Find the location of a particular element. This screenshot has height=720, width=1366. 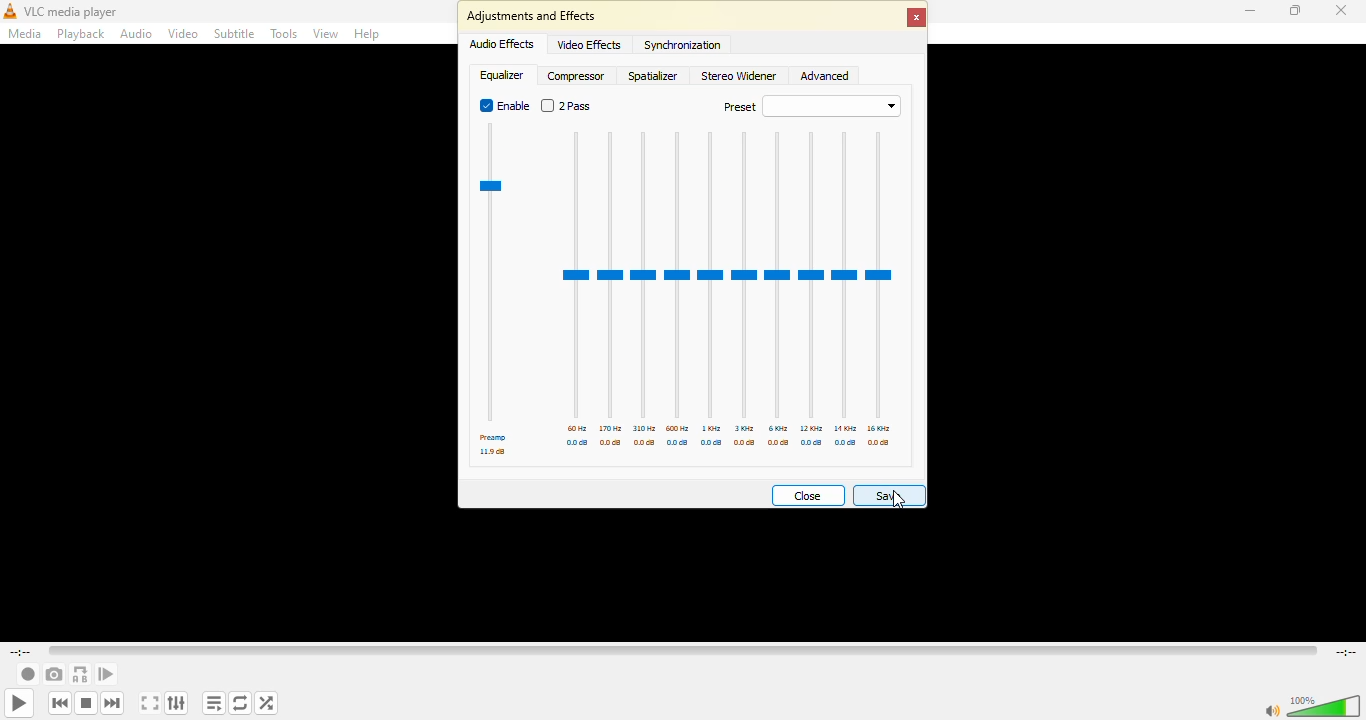

db is located at coordinates (781, 443).